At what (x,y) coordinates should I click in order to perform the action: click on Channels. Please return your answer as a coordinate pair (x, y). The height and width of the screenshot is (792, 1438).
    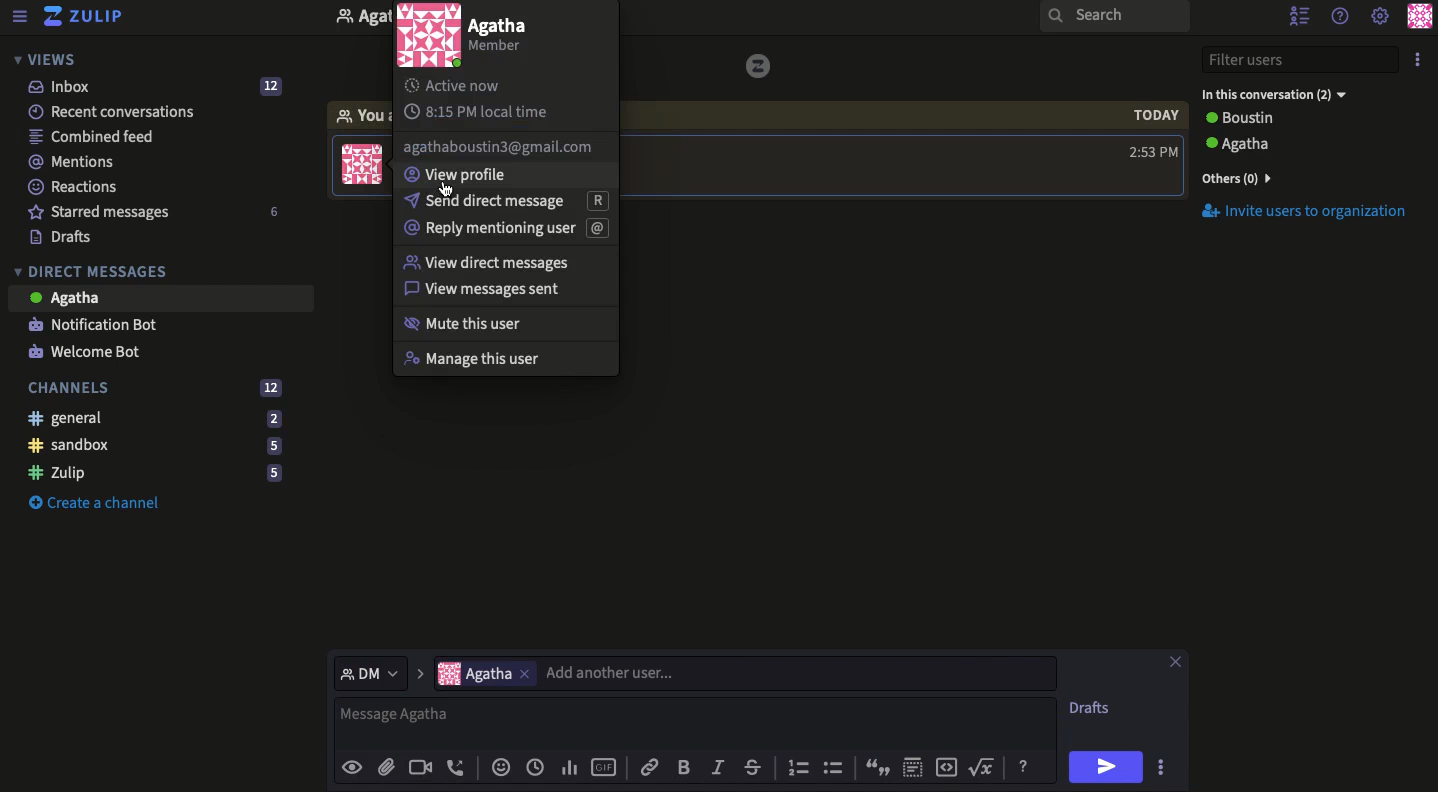
    Looking at the image, I should click on (158, 389).